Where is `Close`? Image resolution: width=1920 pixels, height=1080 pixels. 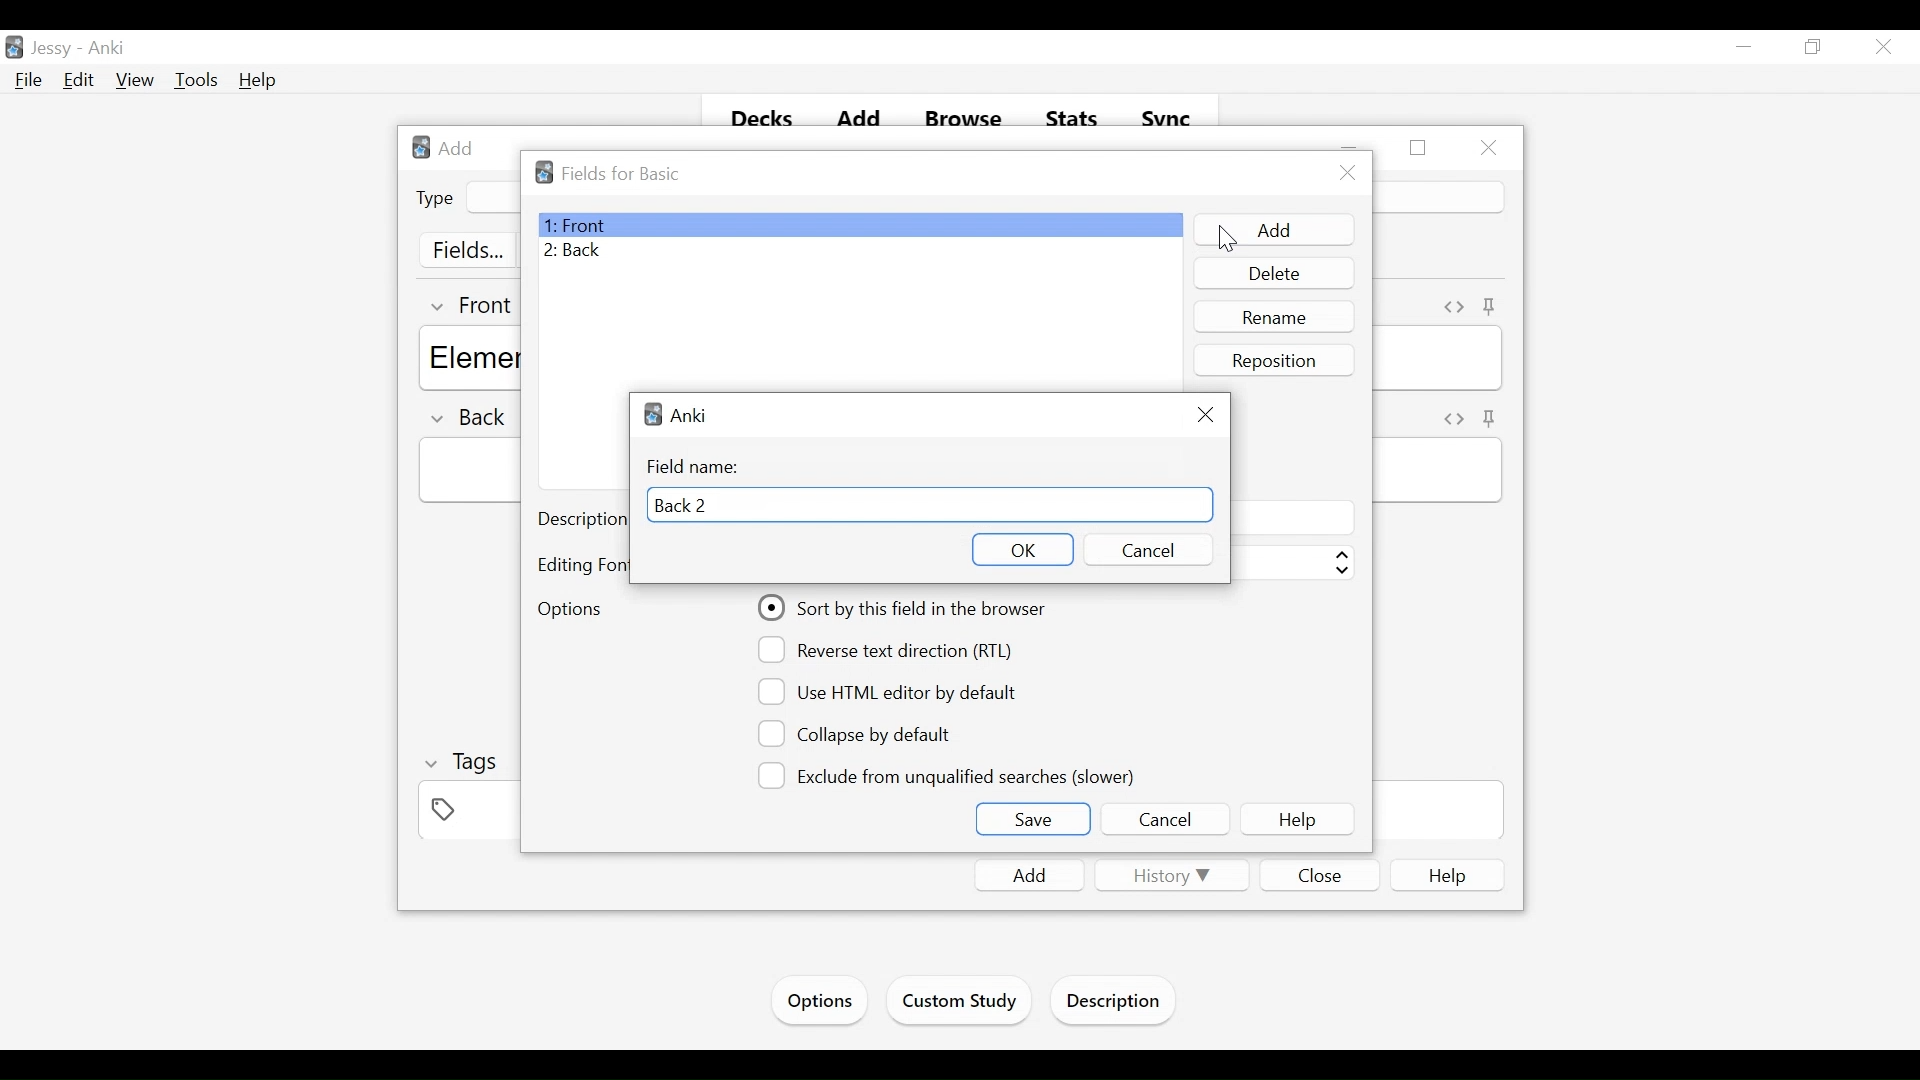
Close is located at coordinates (1881, 49).